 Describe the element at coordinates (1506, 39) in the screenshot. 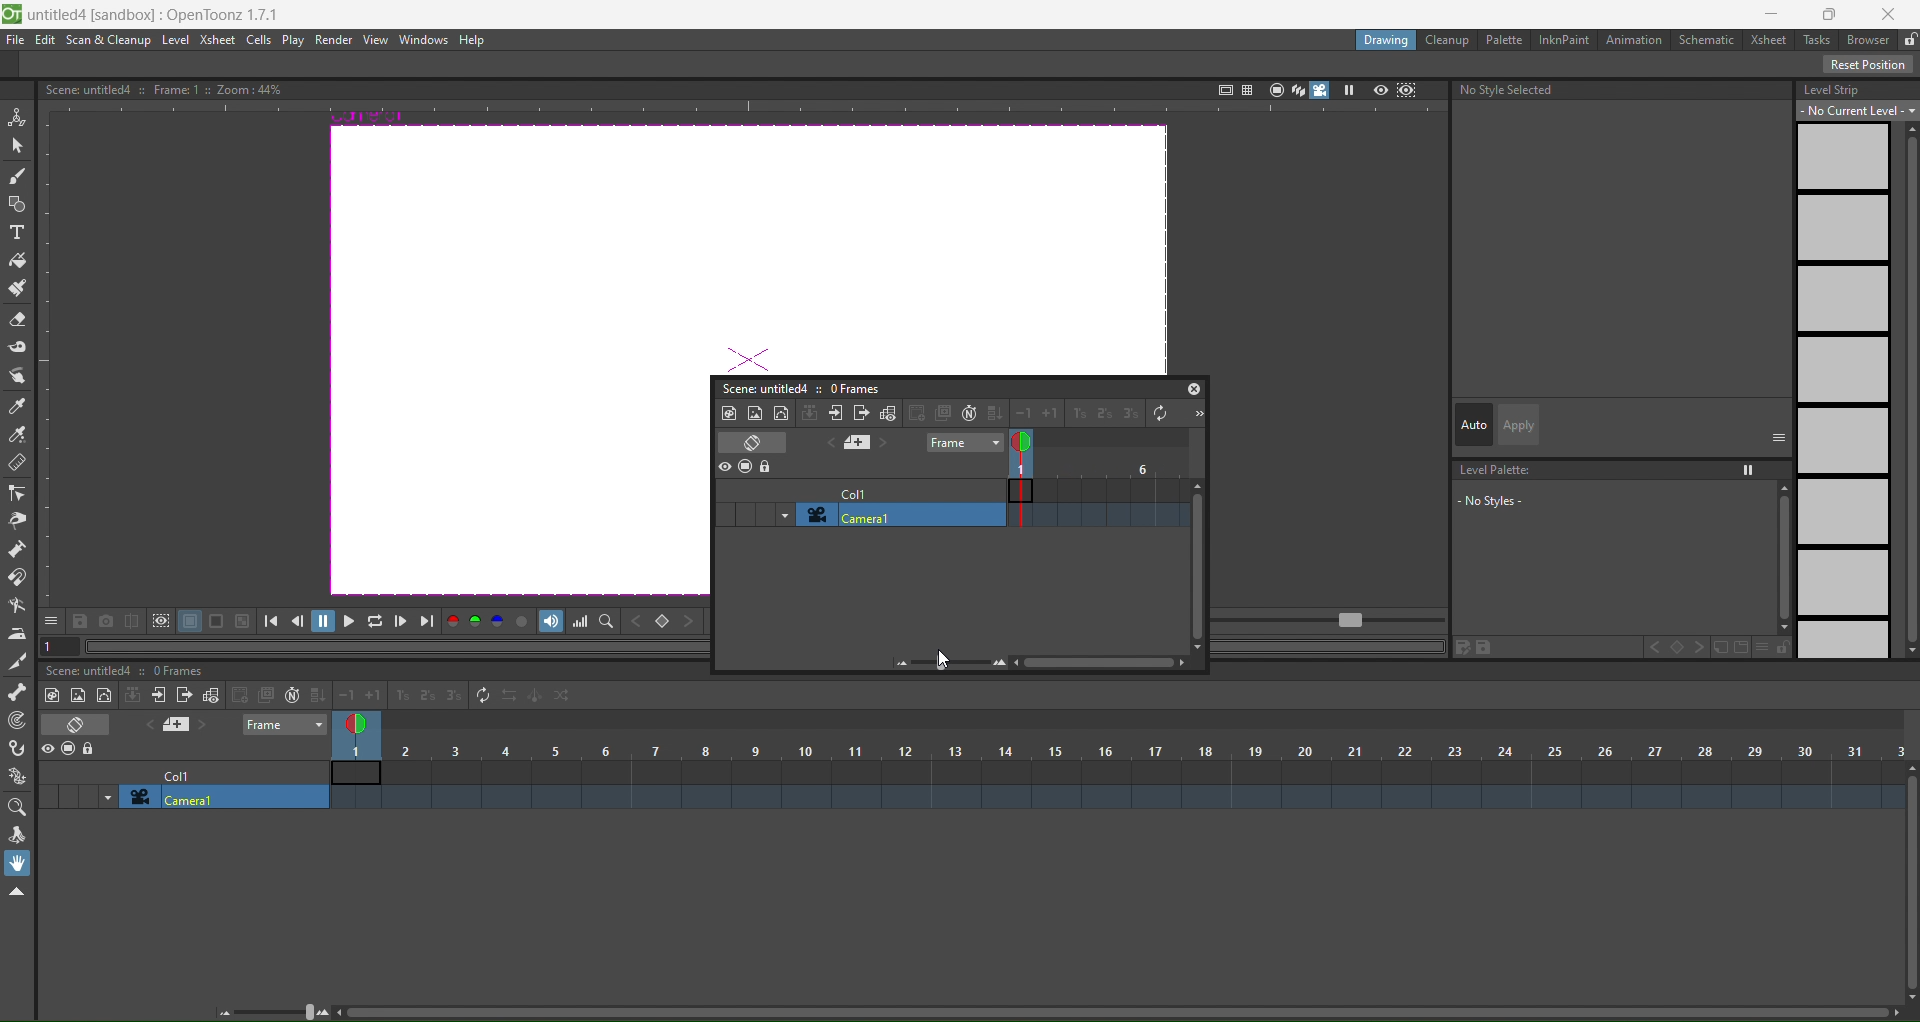

I see `palette` at that location.